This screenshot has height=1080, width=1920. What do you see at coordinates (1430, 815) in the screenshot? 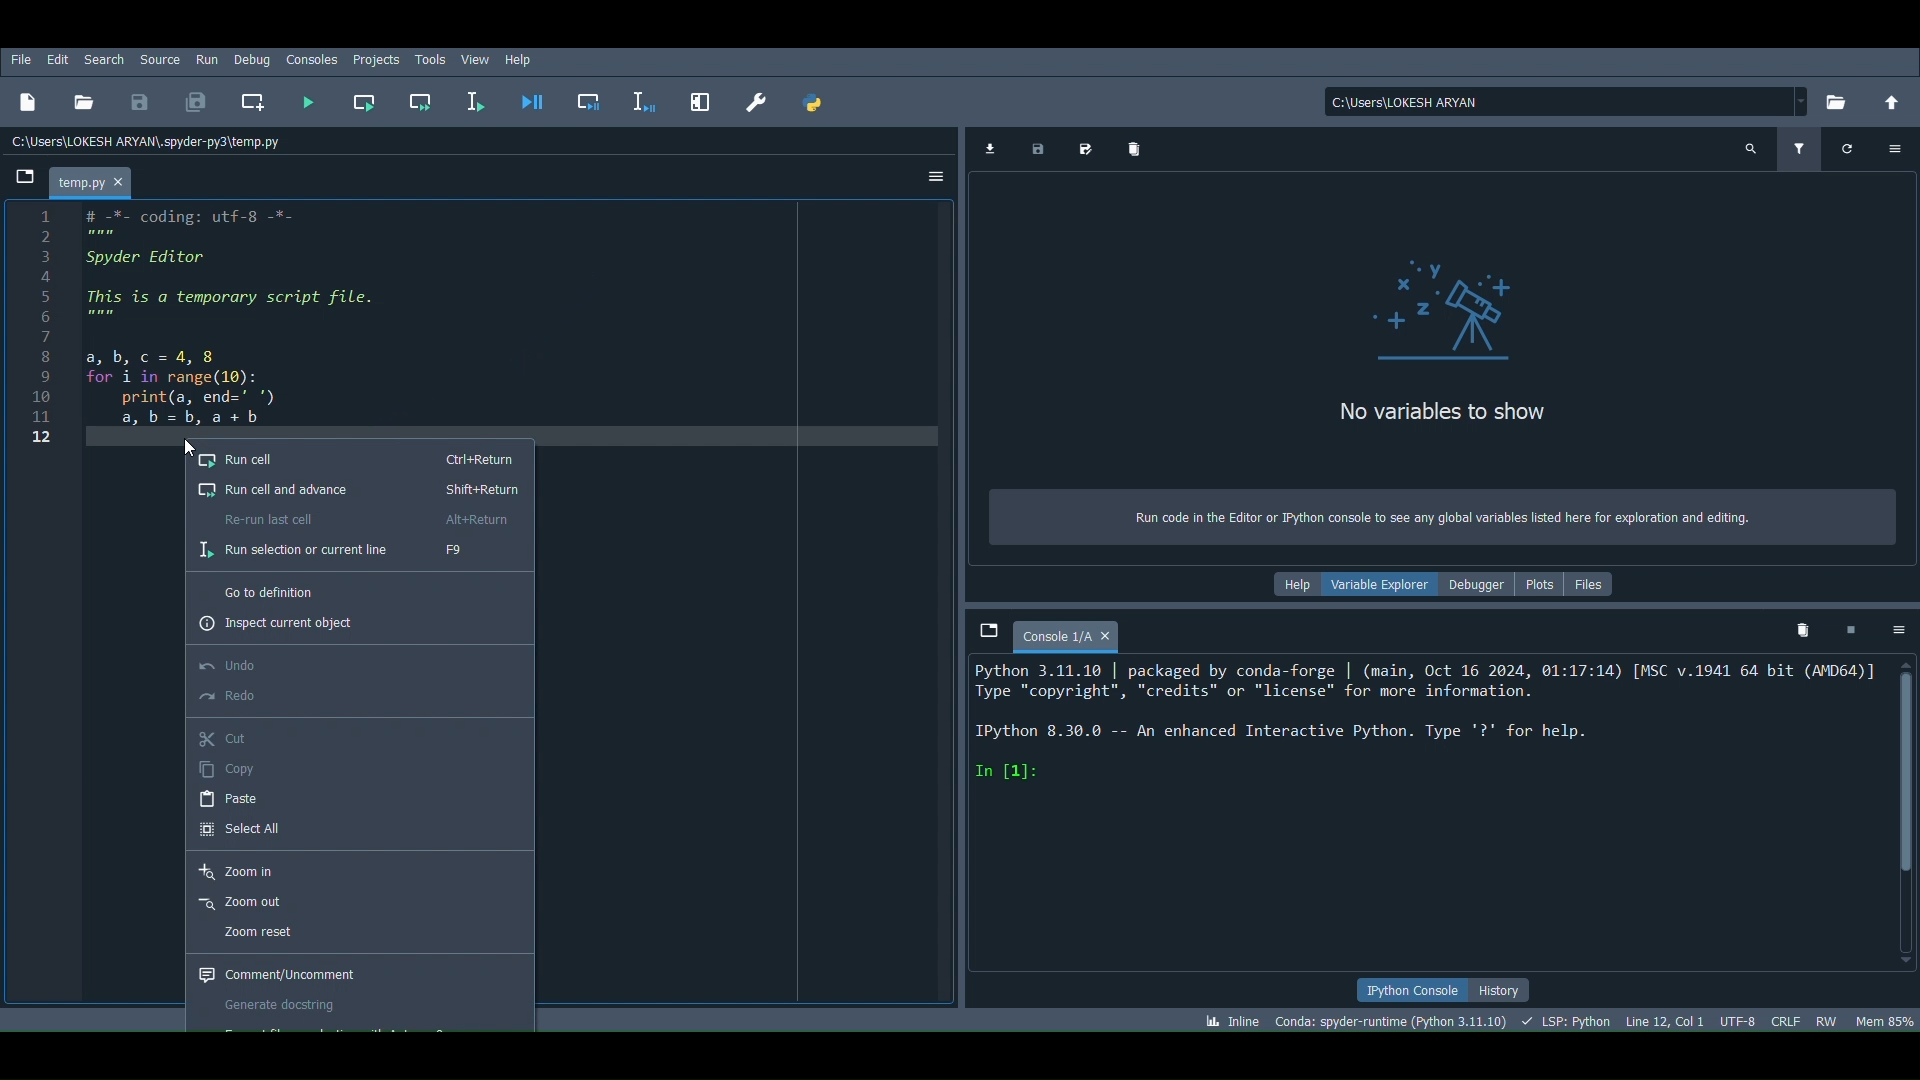
I see `Console editor` at bounding box center [1430, 815].